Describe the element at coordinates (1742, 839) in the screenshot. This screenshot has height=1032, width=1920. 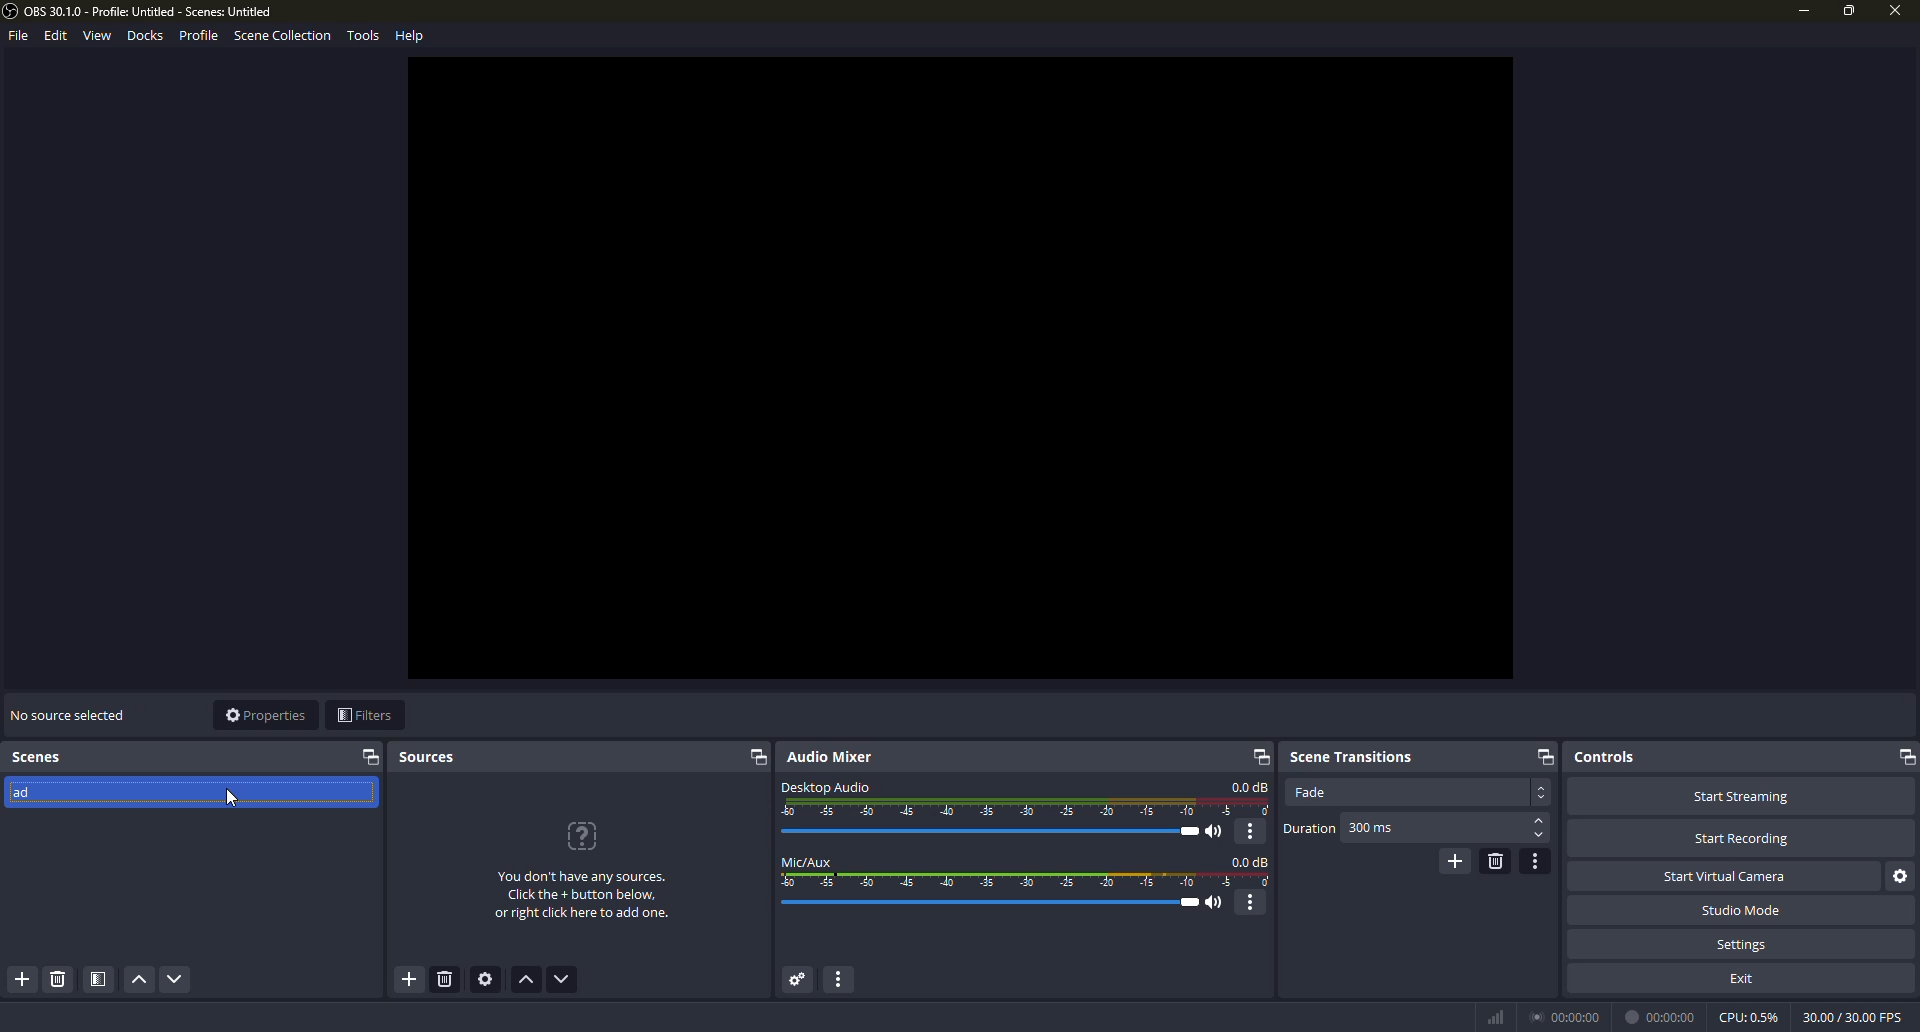
I see `start recording` at that location.